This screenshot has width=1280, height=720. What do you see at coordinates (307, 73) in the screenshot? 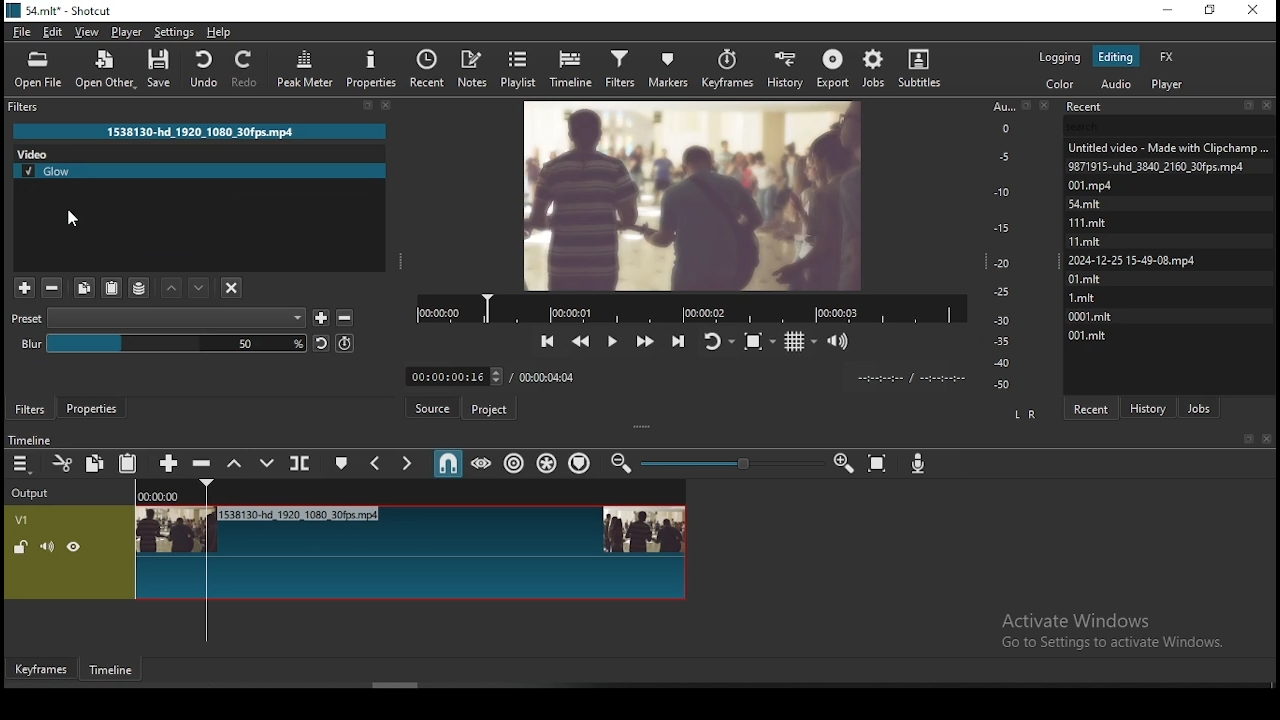
I see `peak meter` at bounding box center [307, 73].